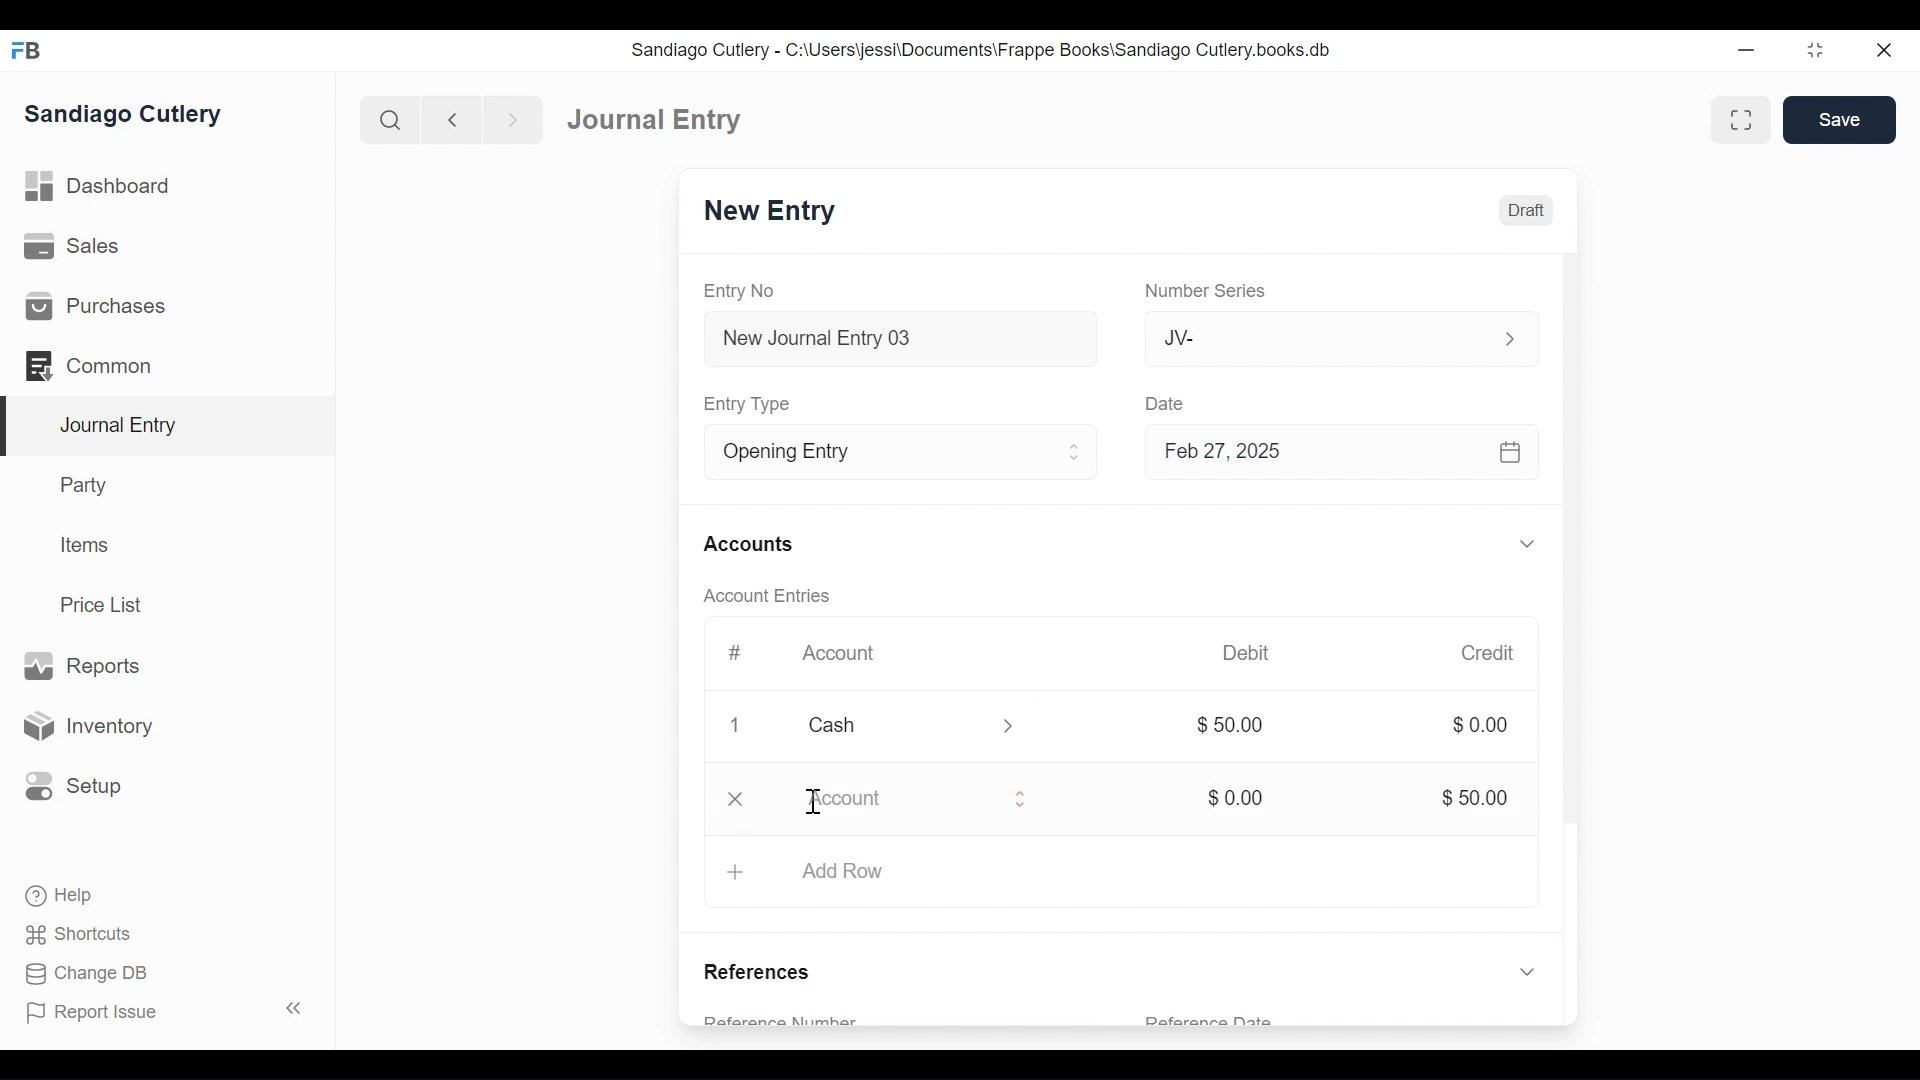 The image size is (1920, 1080). I want to click on Navigate forward, so click(512, 120).